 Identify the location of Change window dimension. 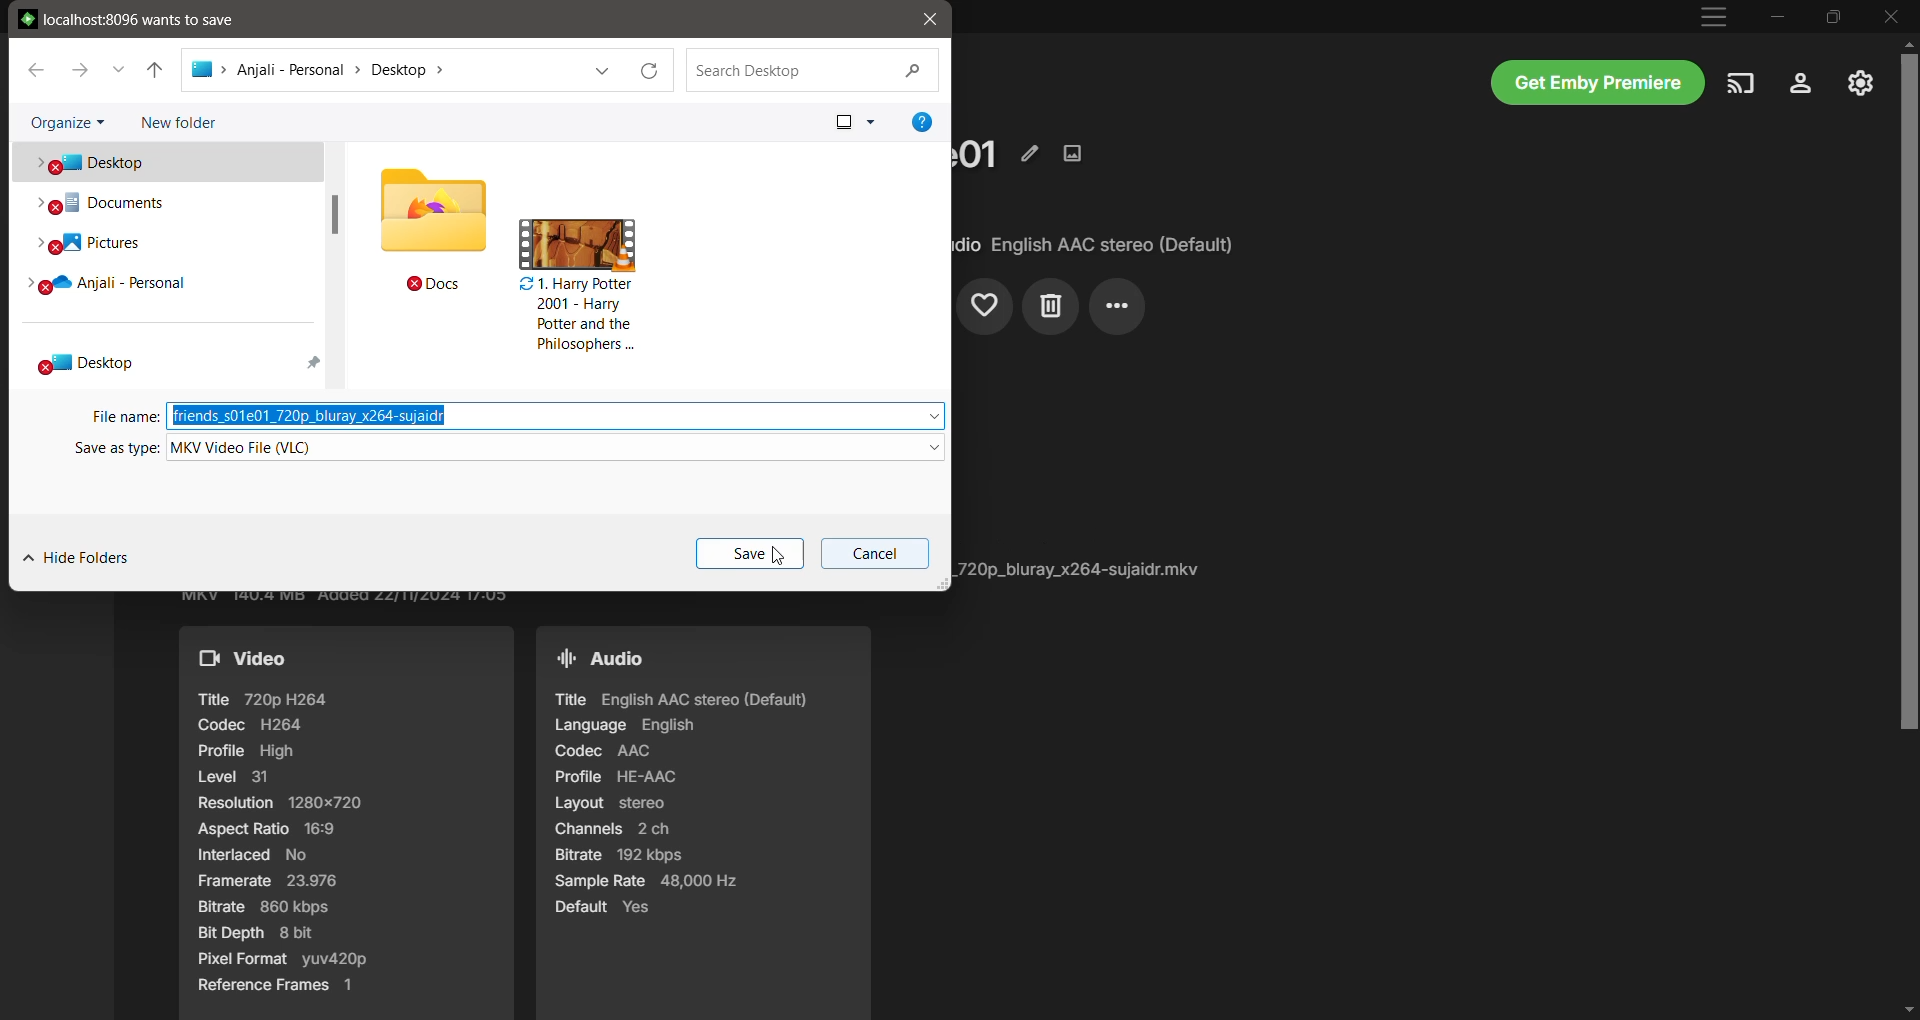
(941, 583).